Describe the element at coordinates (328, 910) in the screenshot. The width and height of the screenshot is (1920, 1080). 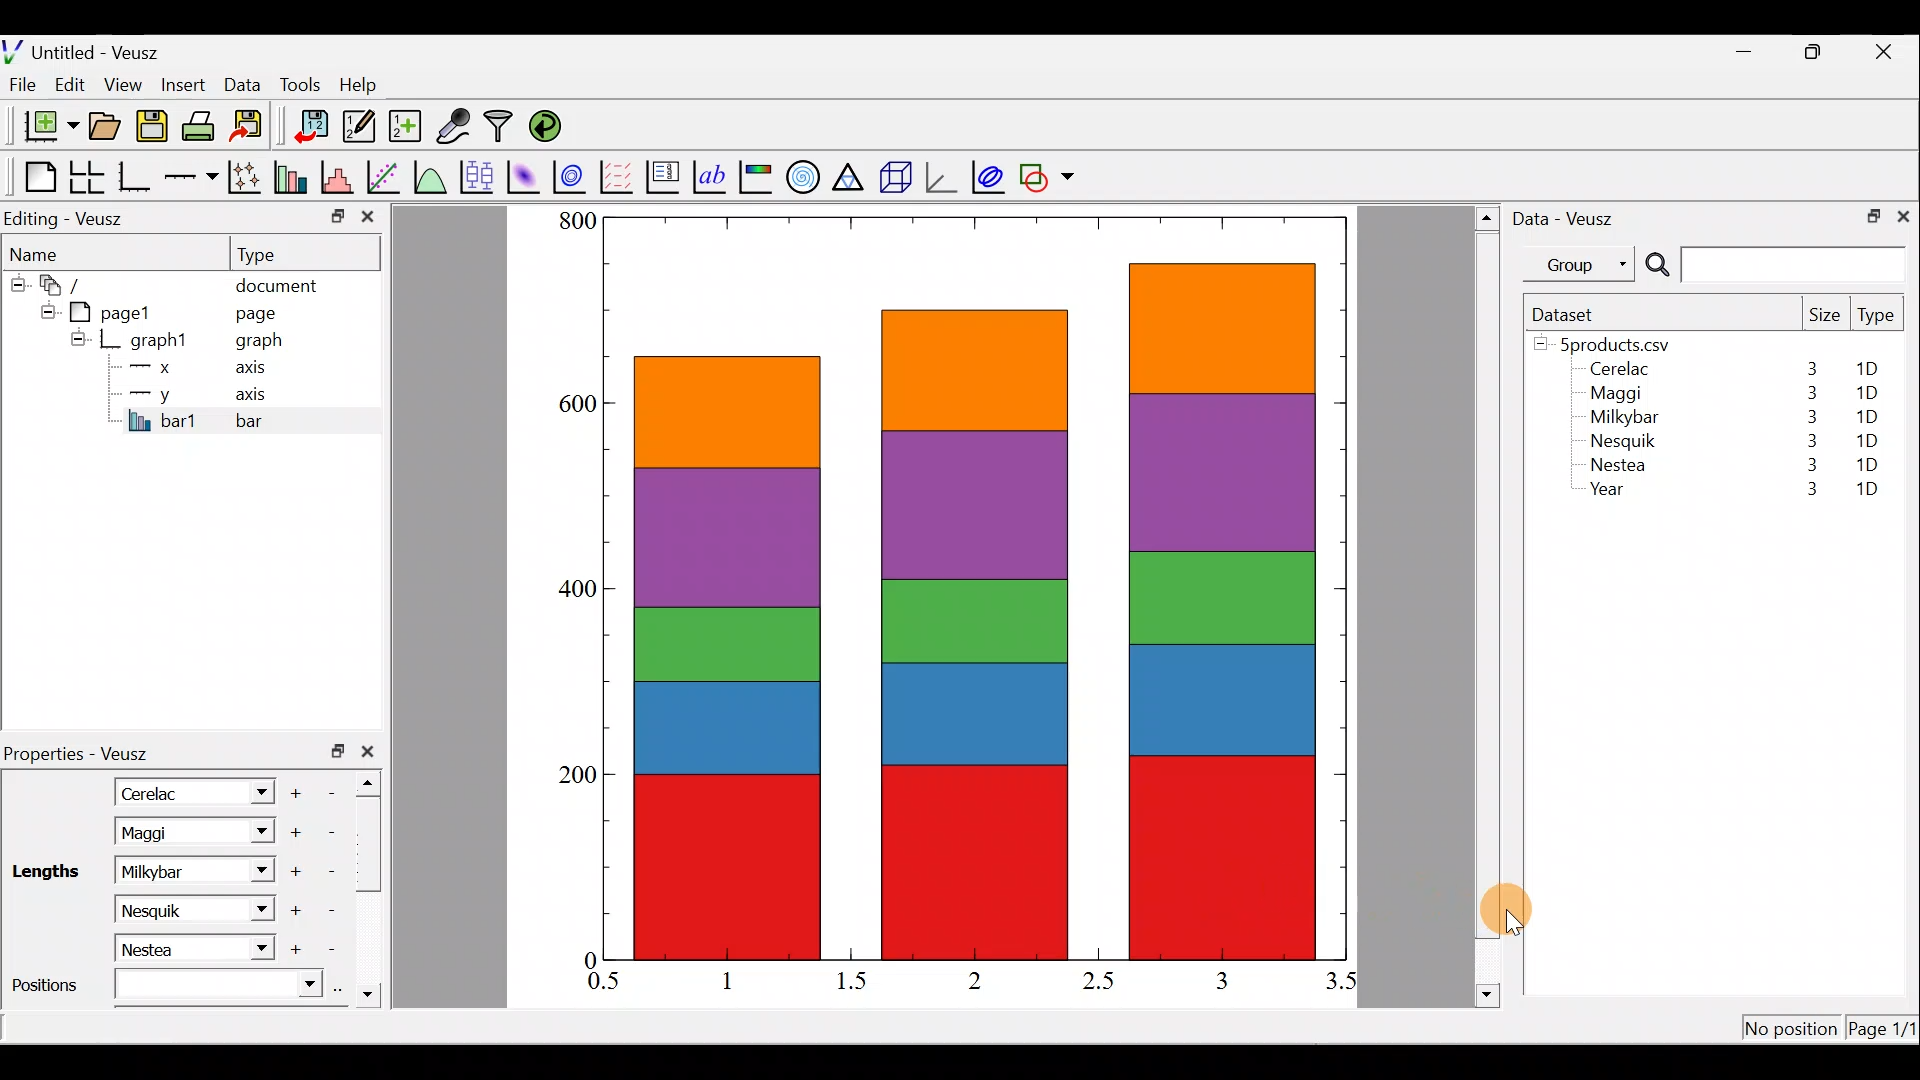
I see `Remove item` at that location.